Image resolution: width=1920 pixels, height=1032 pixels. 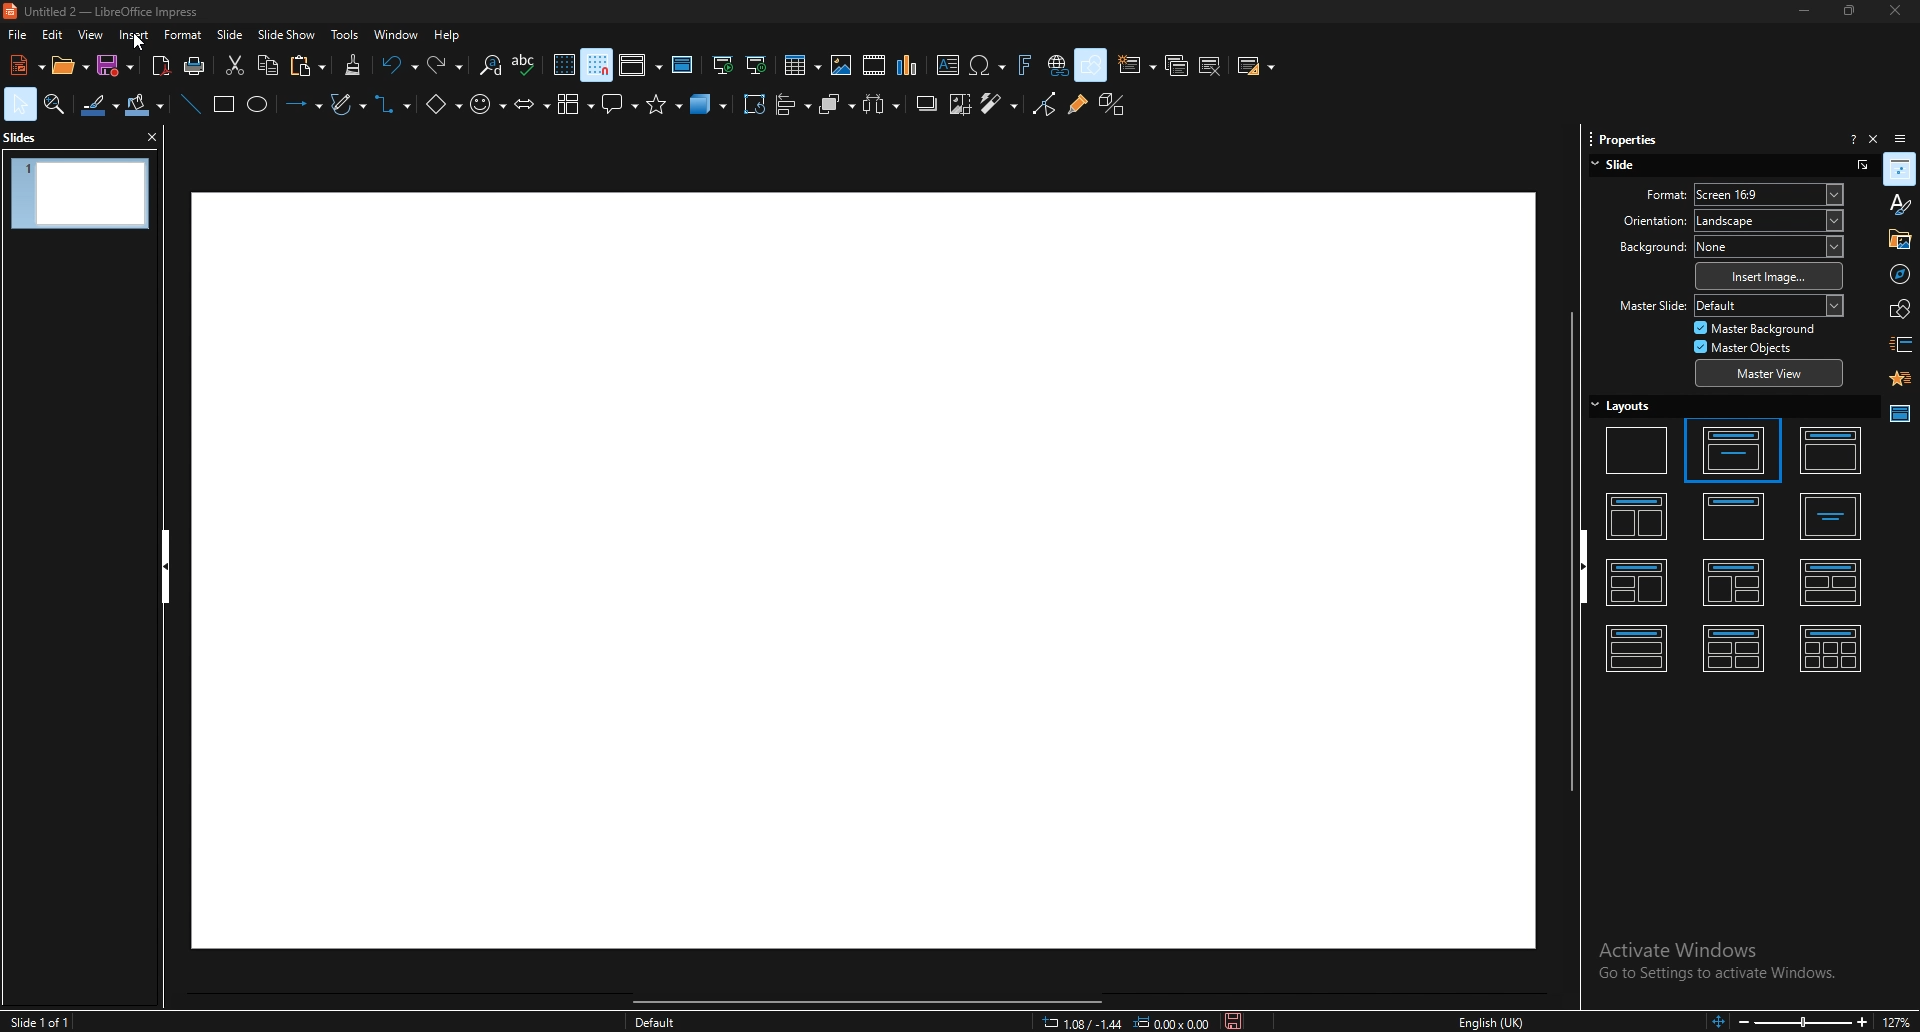 What do you see at coordinates (1735, 515) in the screenshot?
I see `title only` at bounding box center [1735, 515].